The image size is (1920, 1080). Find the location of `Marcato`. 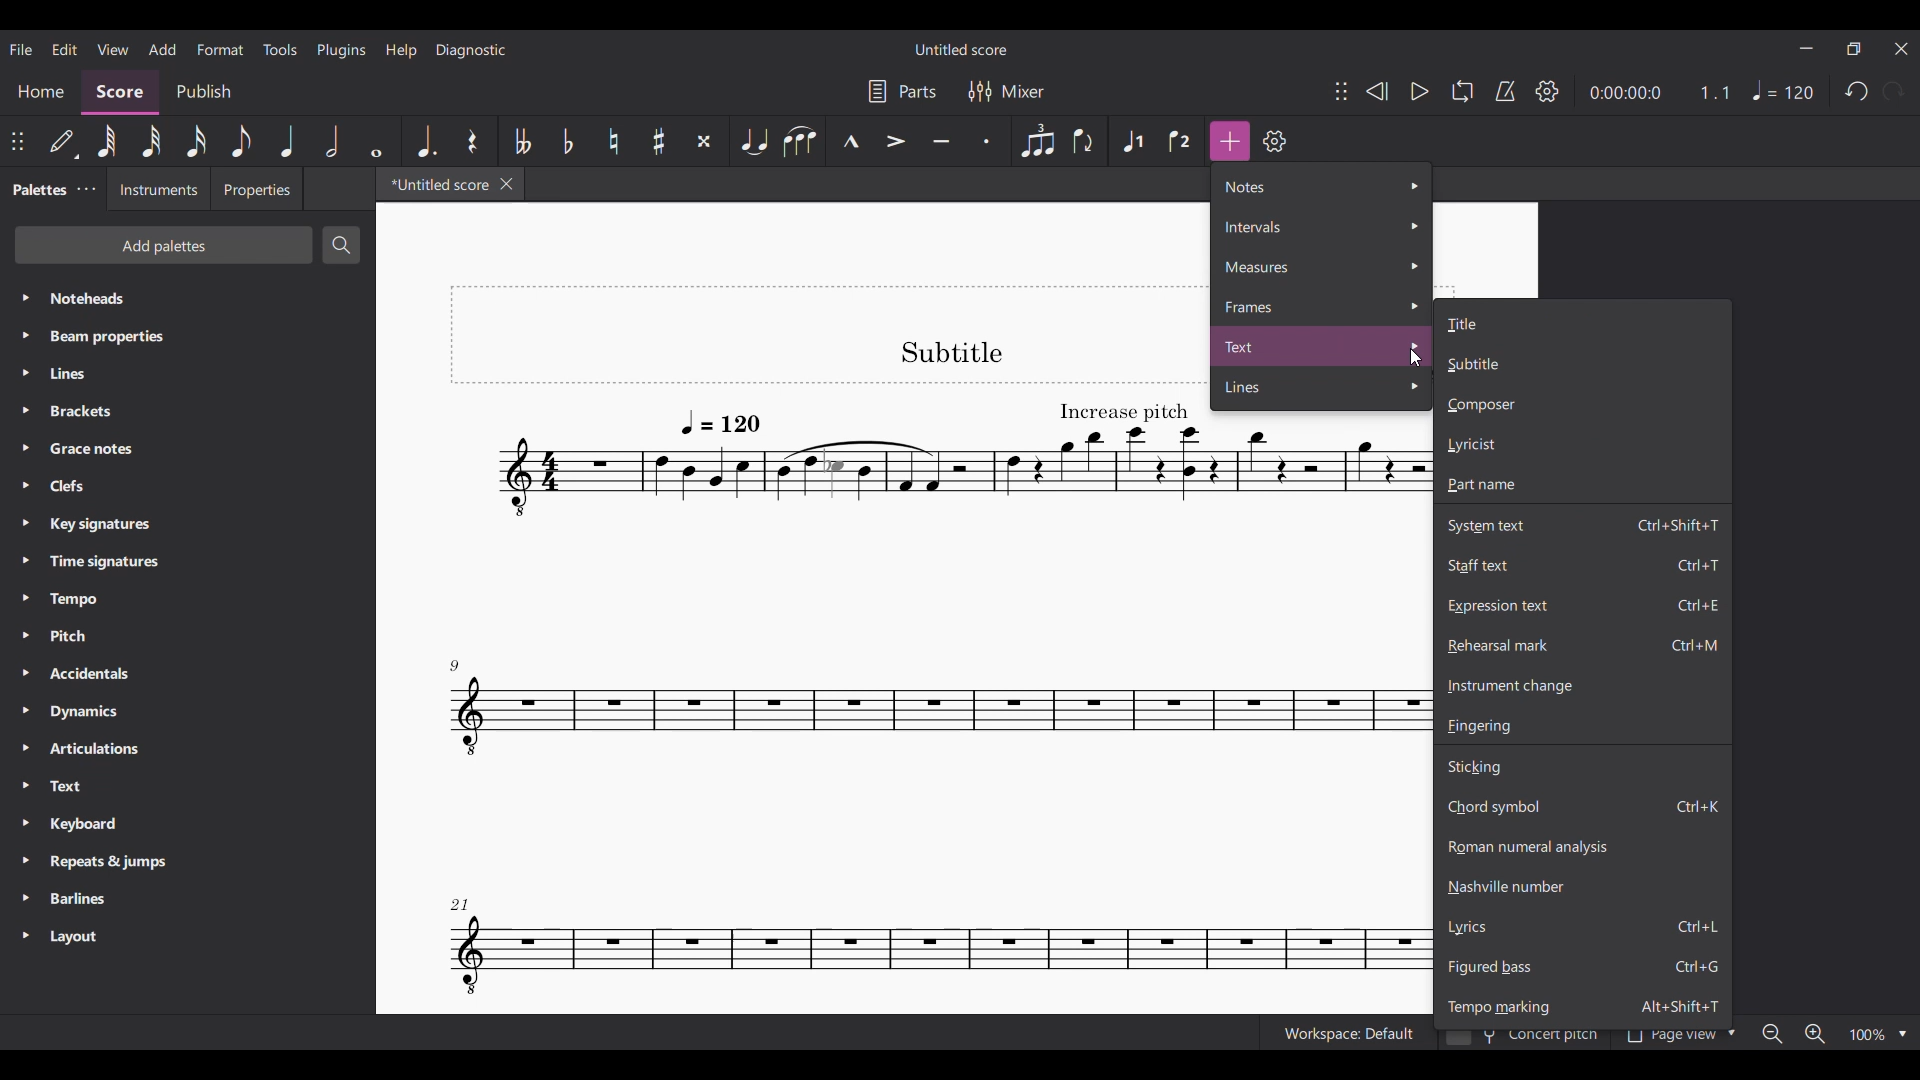

Marcato is located at coordinates (850, 141).